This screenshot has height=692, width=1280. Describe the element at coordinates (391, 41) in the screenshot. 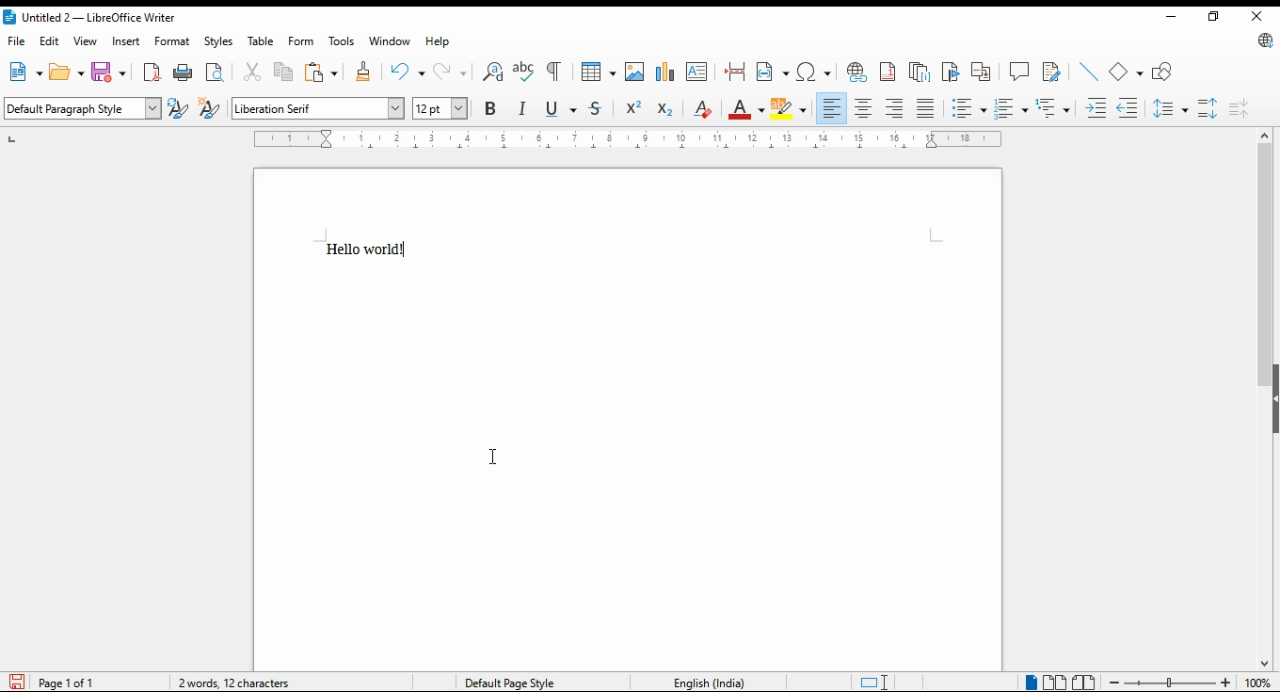

I see `window` at that location.